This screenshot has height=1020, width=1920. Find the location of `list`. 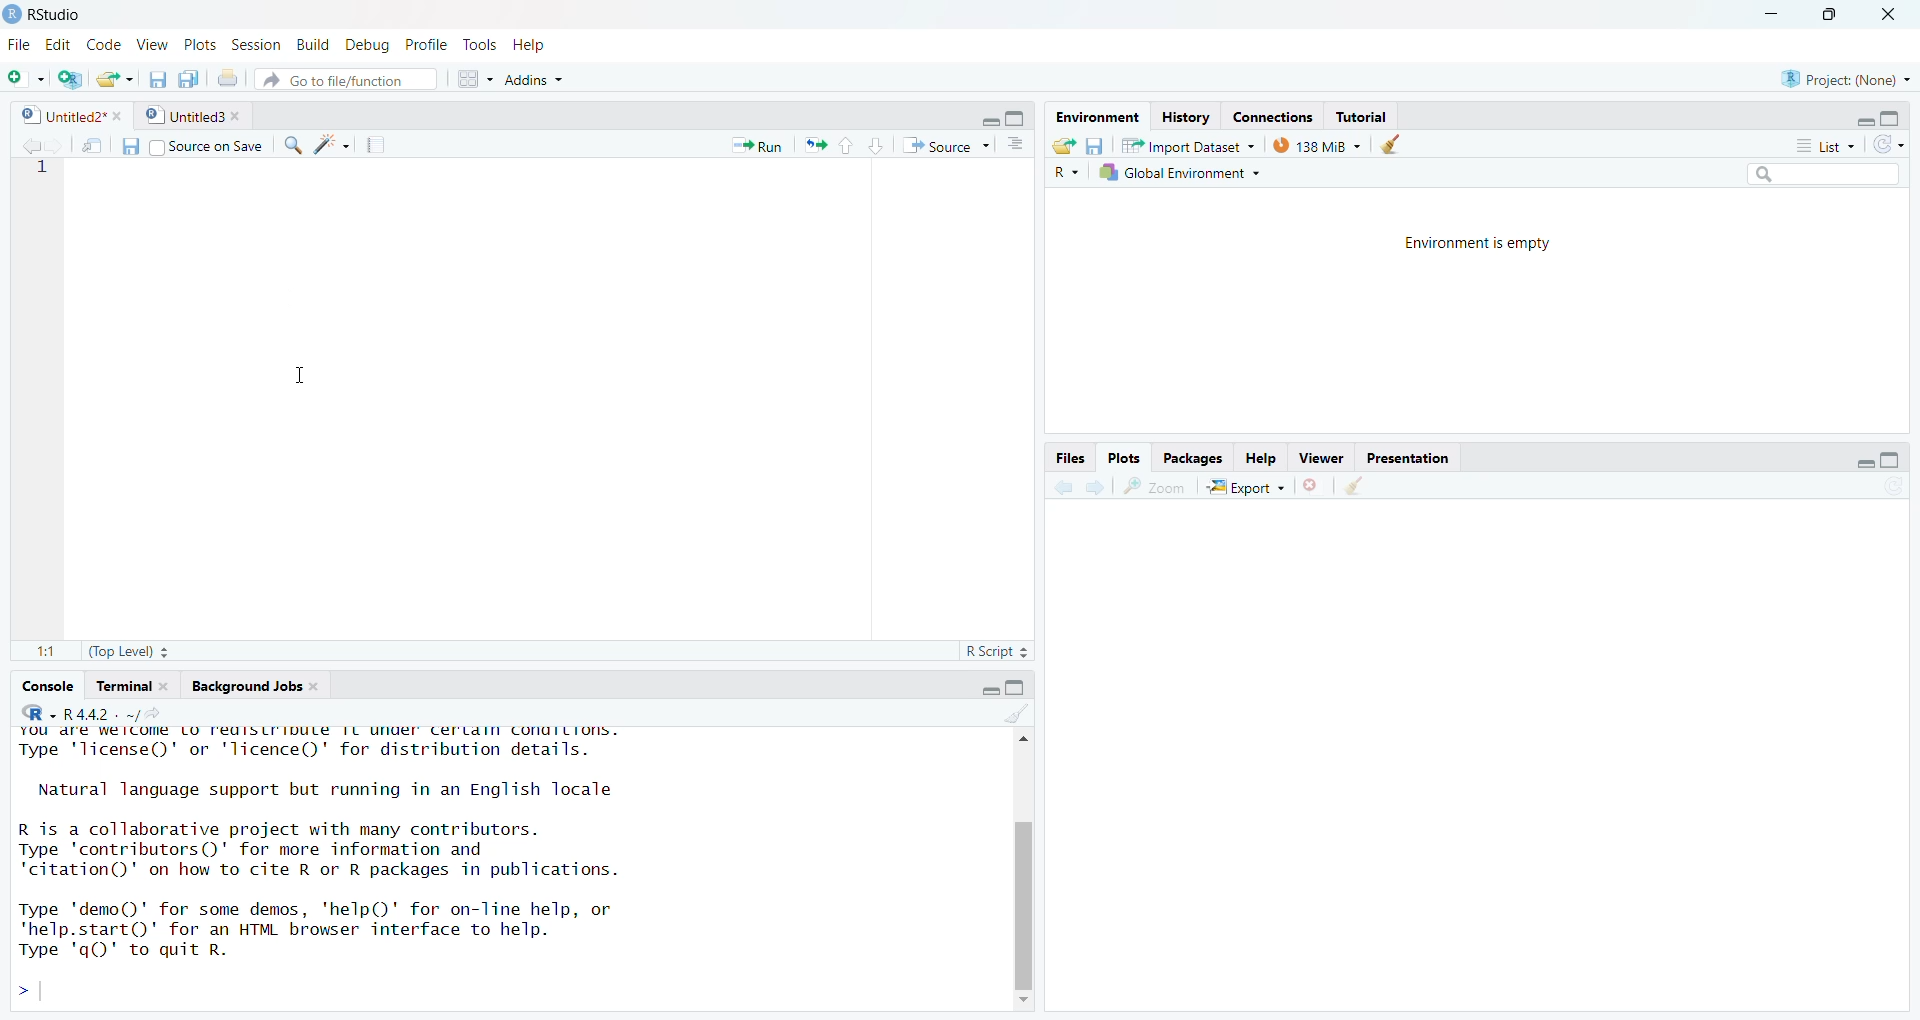

list is located at coordinates (1819, 144).